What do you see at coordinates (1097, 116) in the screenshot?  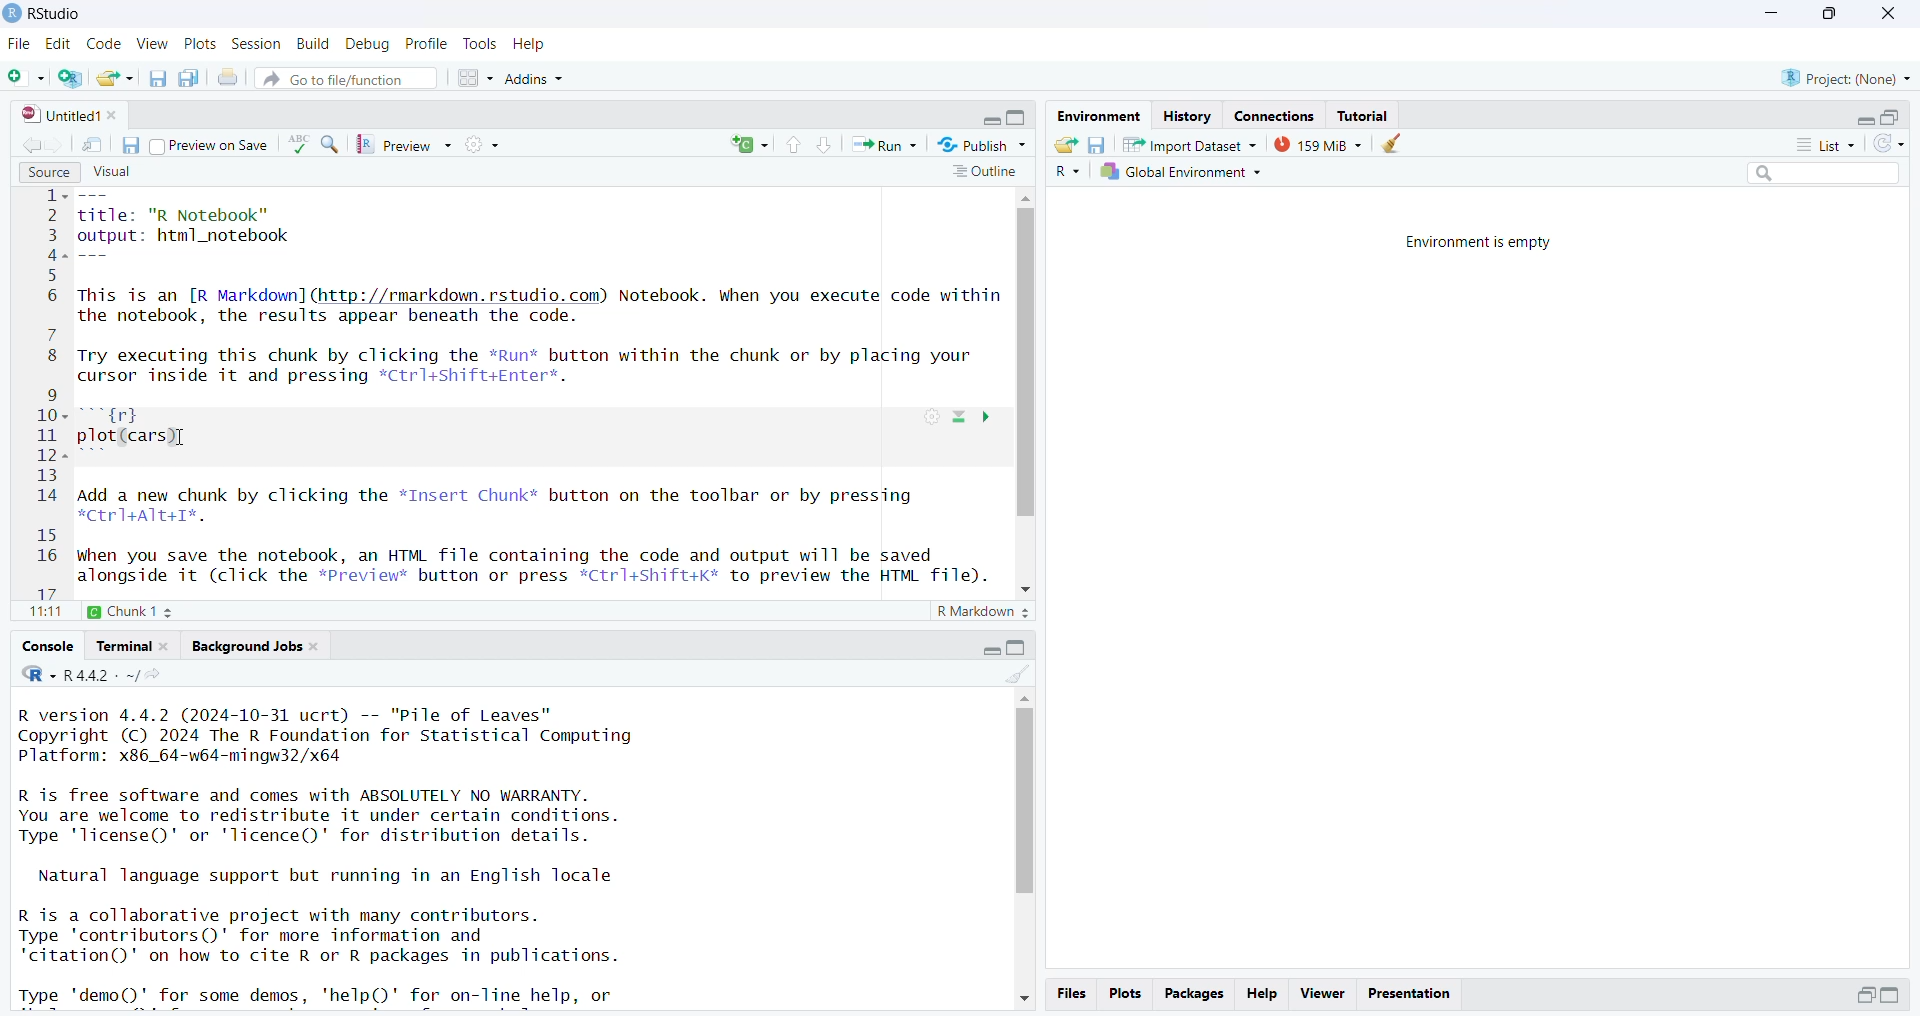 I see `environment` at bounding box center [1097, 116].